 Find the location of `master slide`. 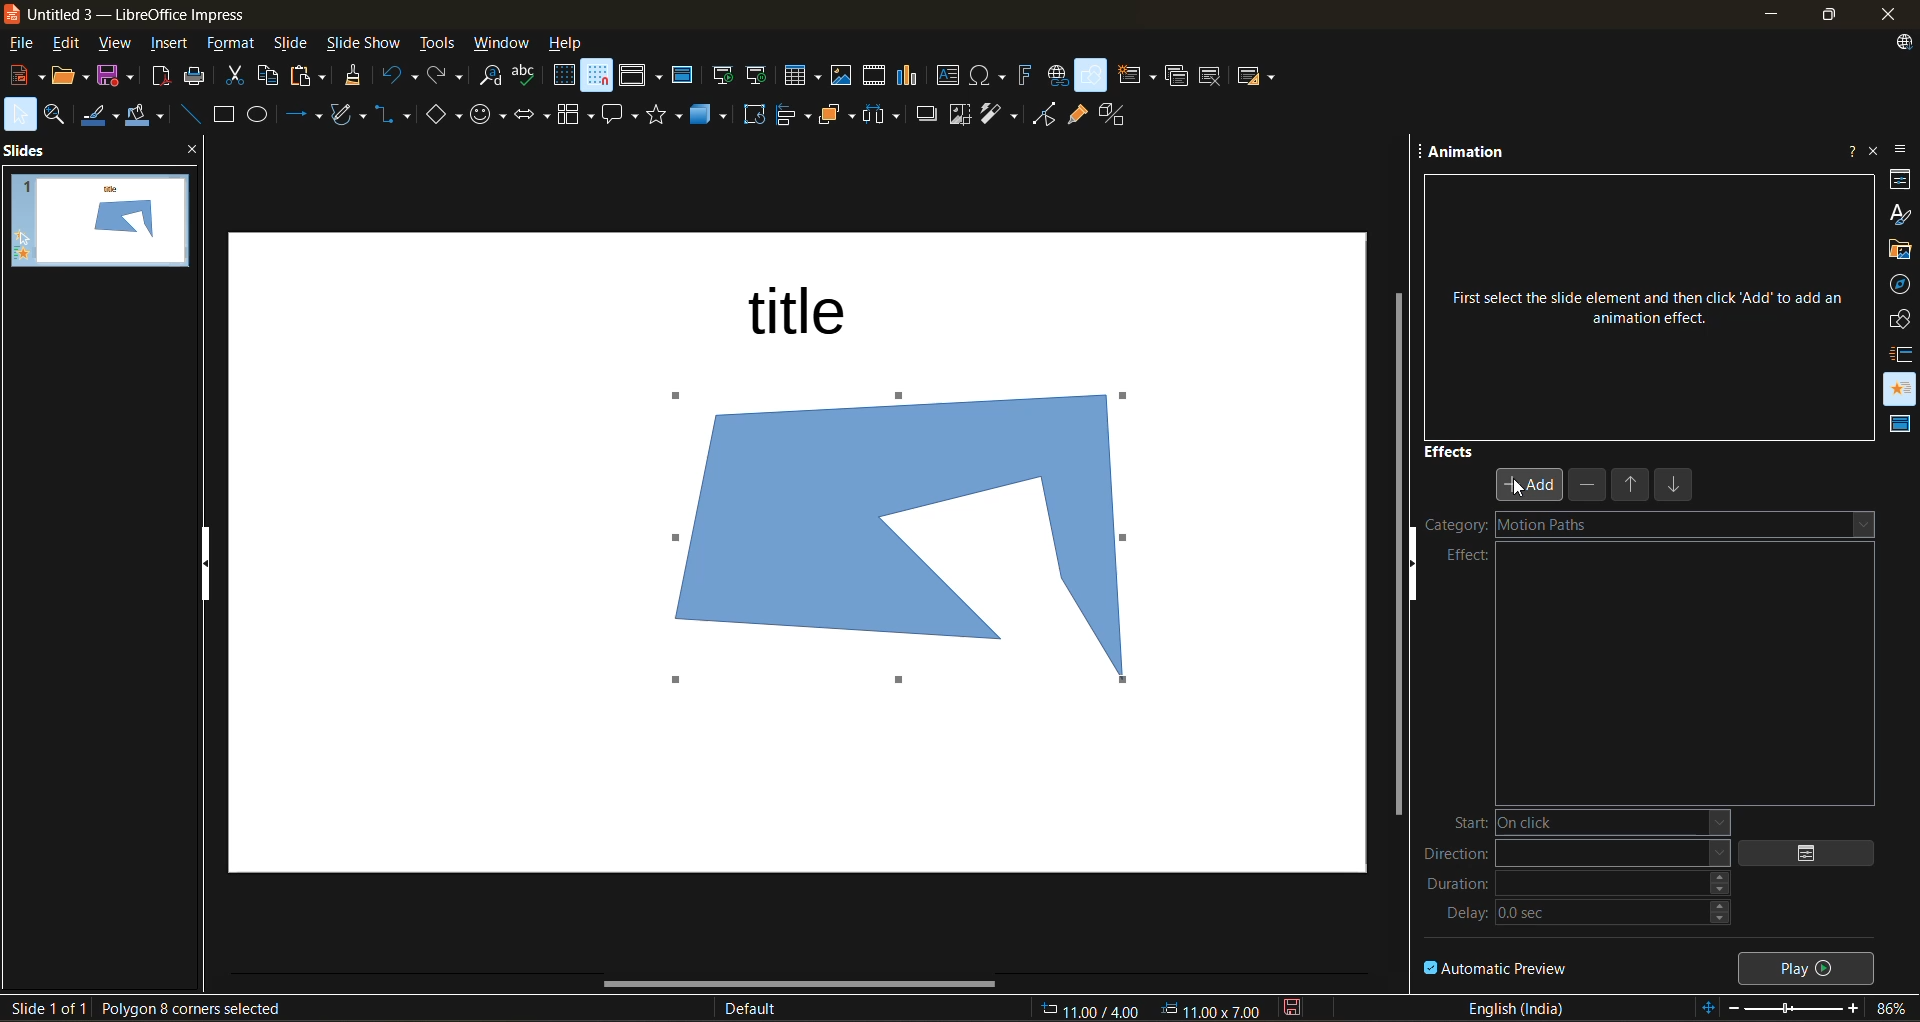

master slide is located at coordinates (682, 74).